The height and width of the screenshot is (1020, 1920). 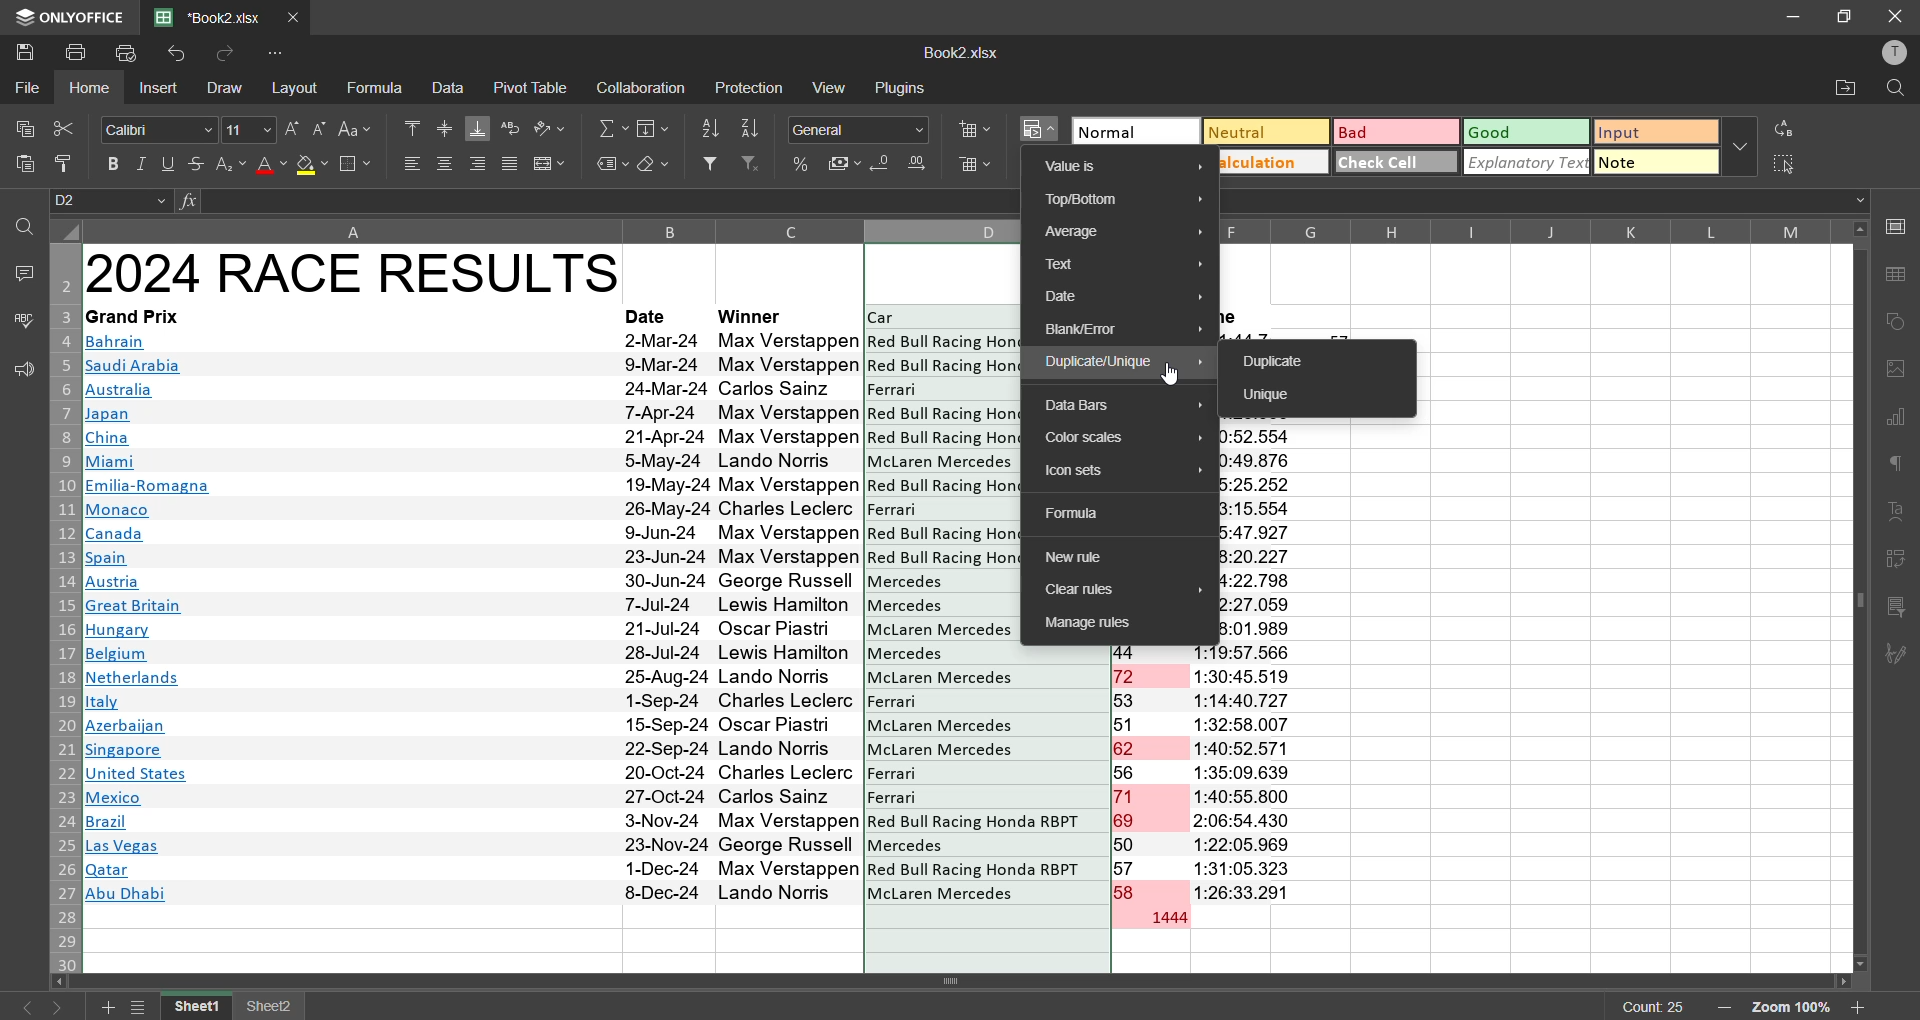 What do you see at coordinates (752, 129) in the screenshot?
I see `sort descending` at bounding box center [752, 129].